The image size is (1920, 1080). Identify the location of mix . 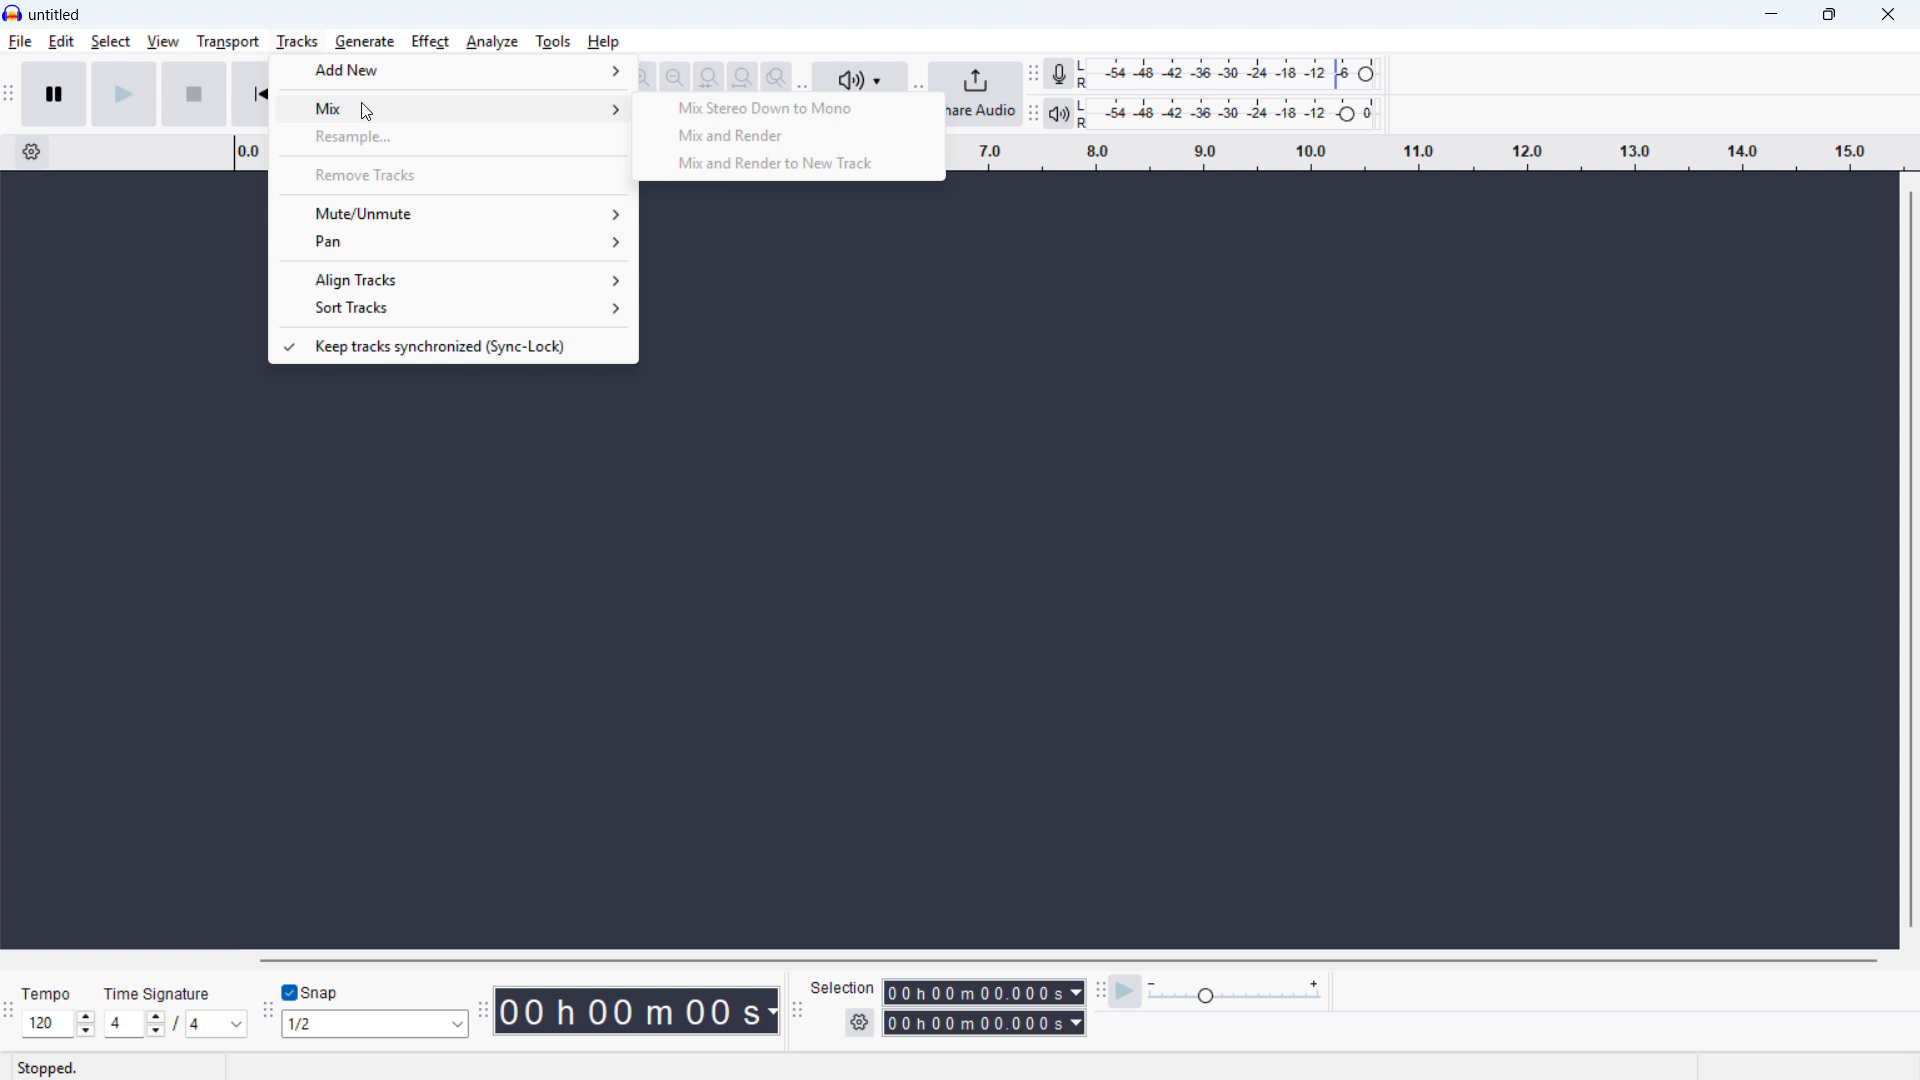
(451, 108).